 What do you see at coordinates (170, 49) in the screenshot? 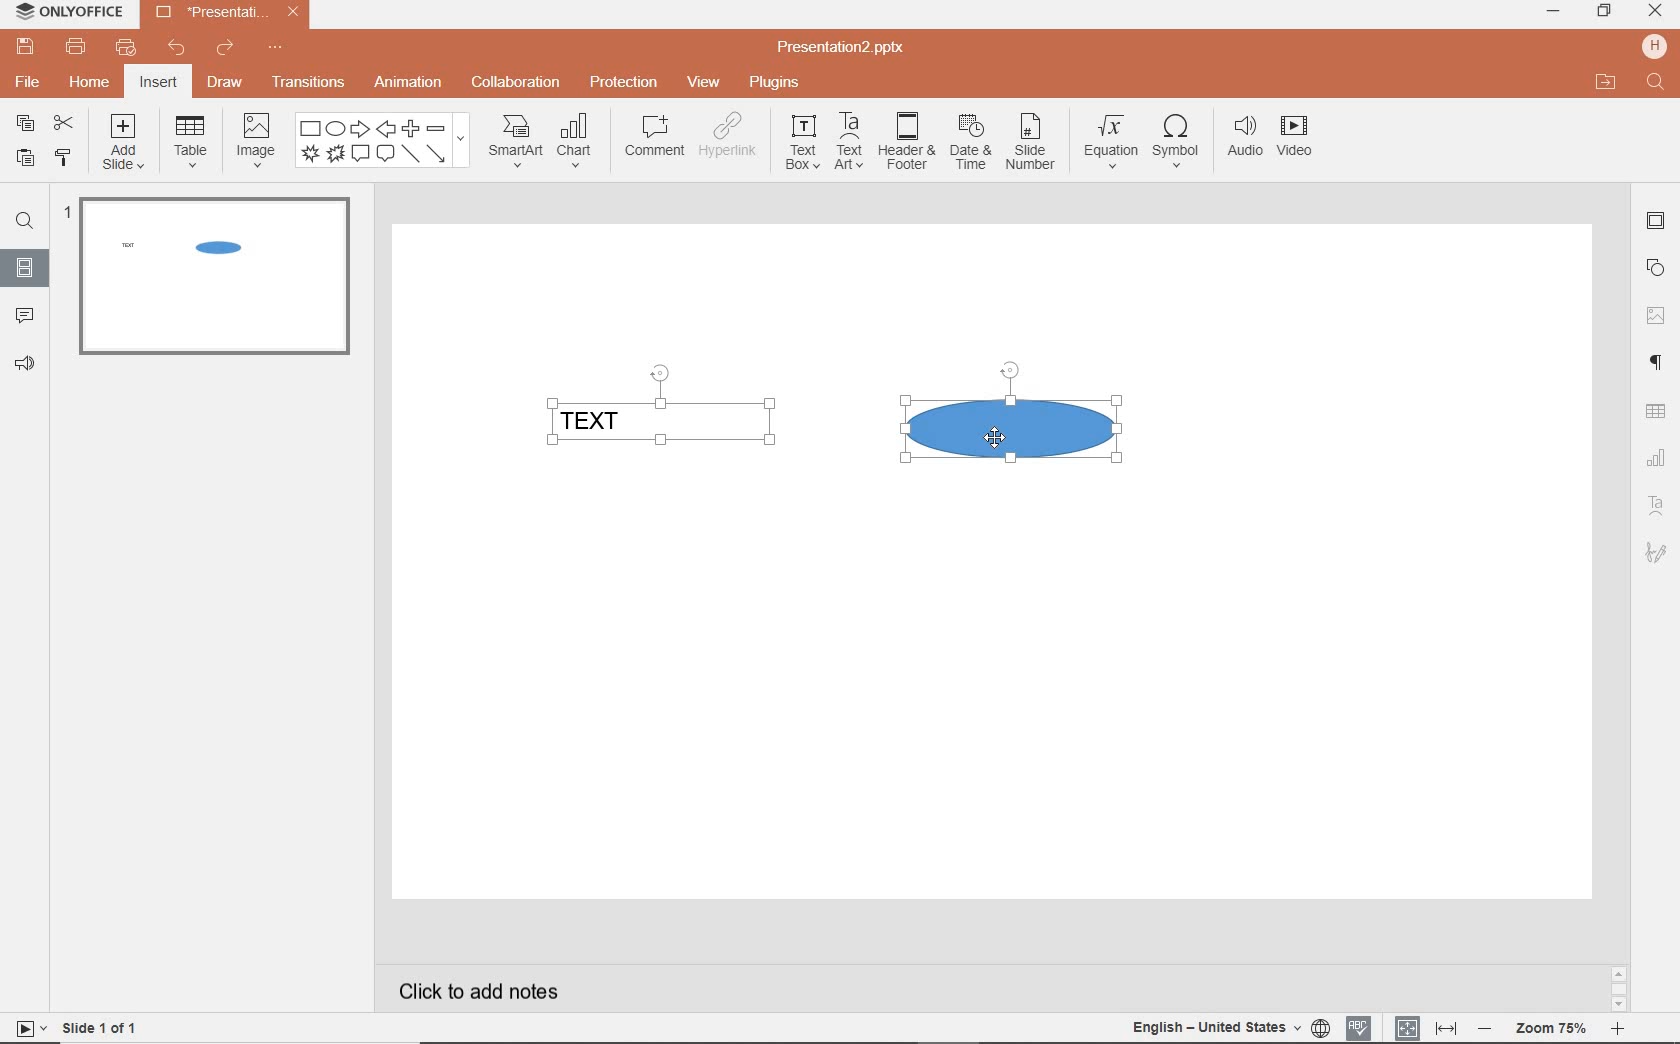
I see `undo` at bounding box center [170, 49].